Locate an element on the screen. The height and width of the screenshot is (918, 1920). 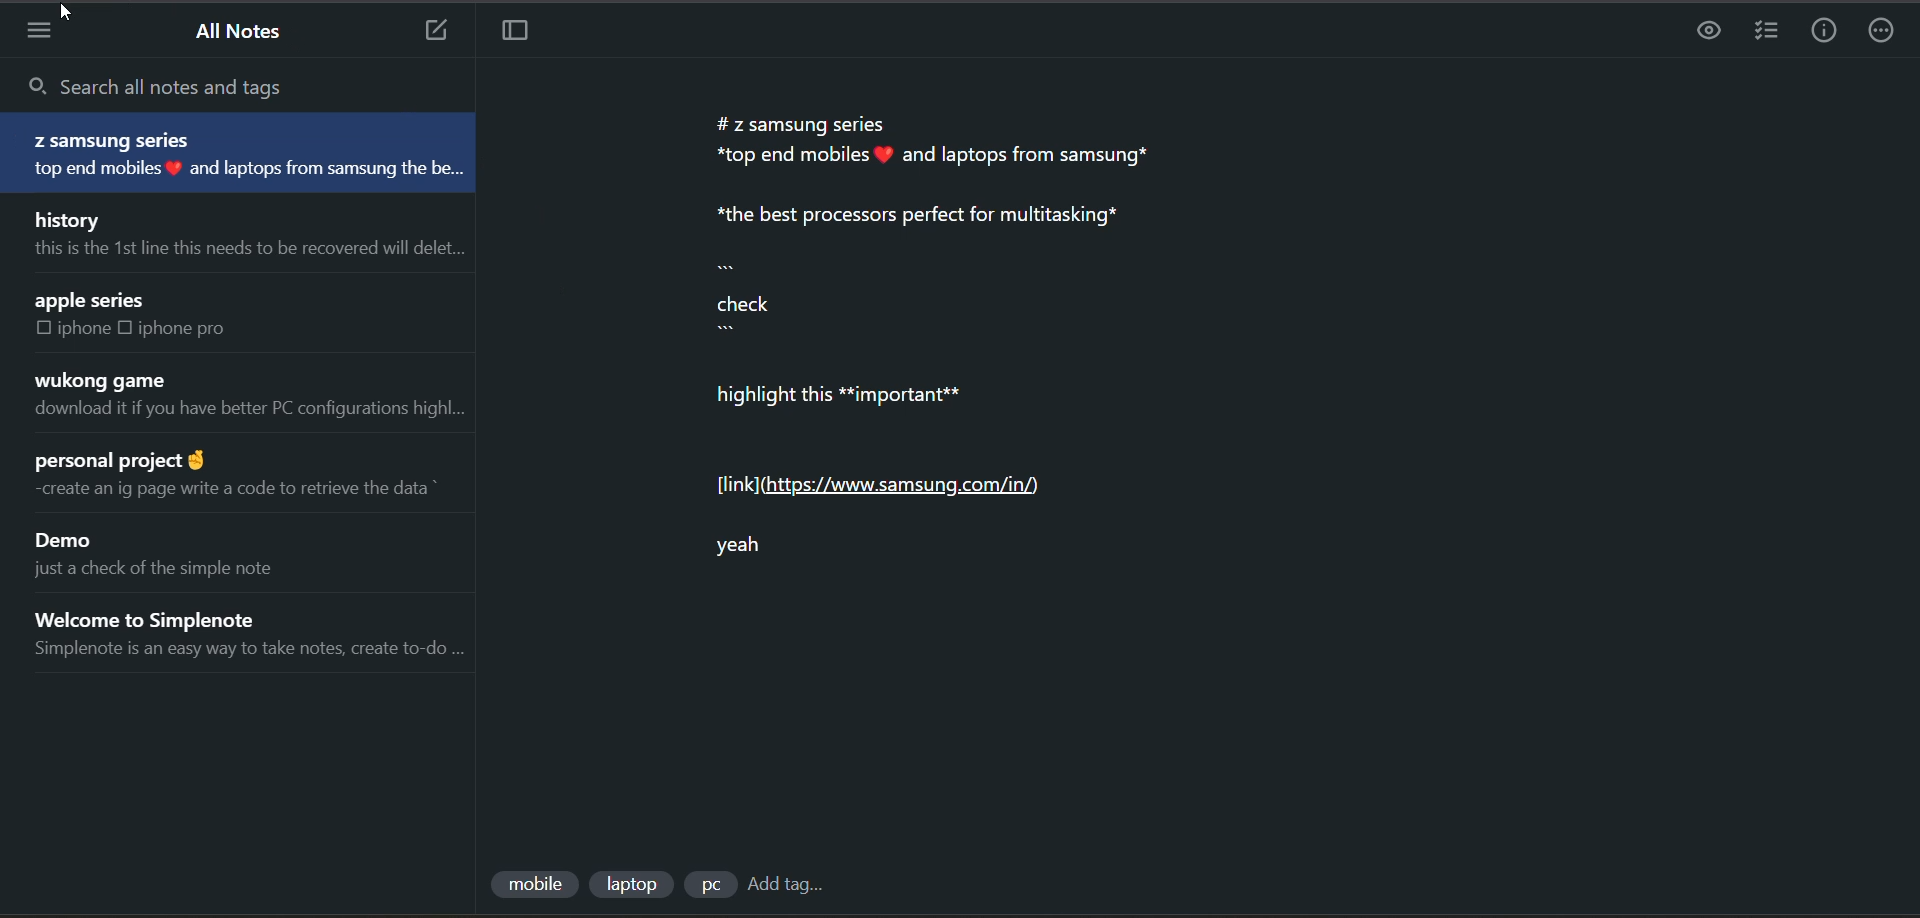
tag 3 is located at coordinates (709, 886).